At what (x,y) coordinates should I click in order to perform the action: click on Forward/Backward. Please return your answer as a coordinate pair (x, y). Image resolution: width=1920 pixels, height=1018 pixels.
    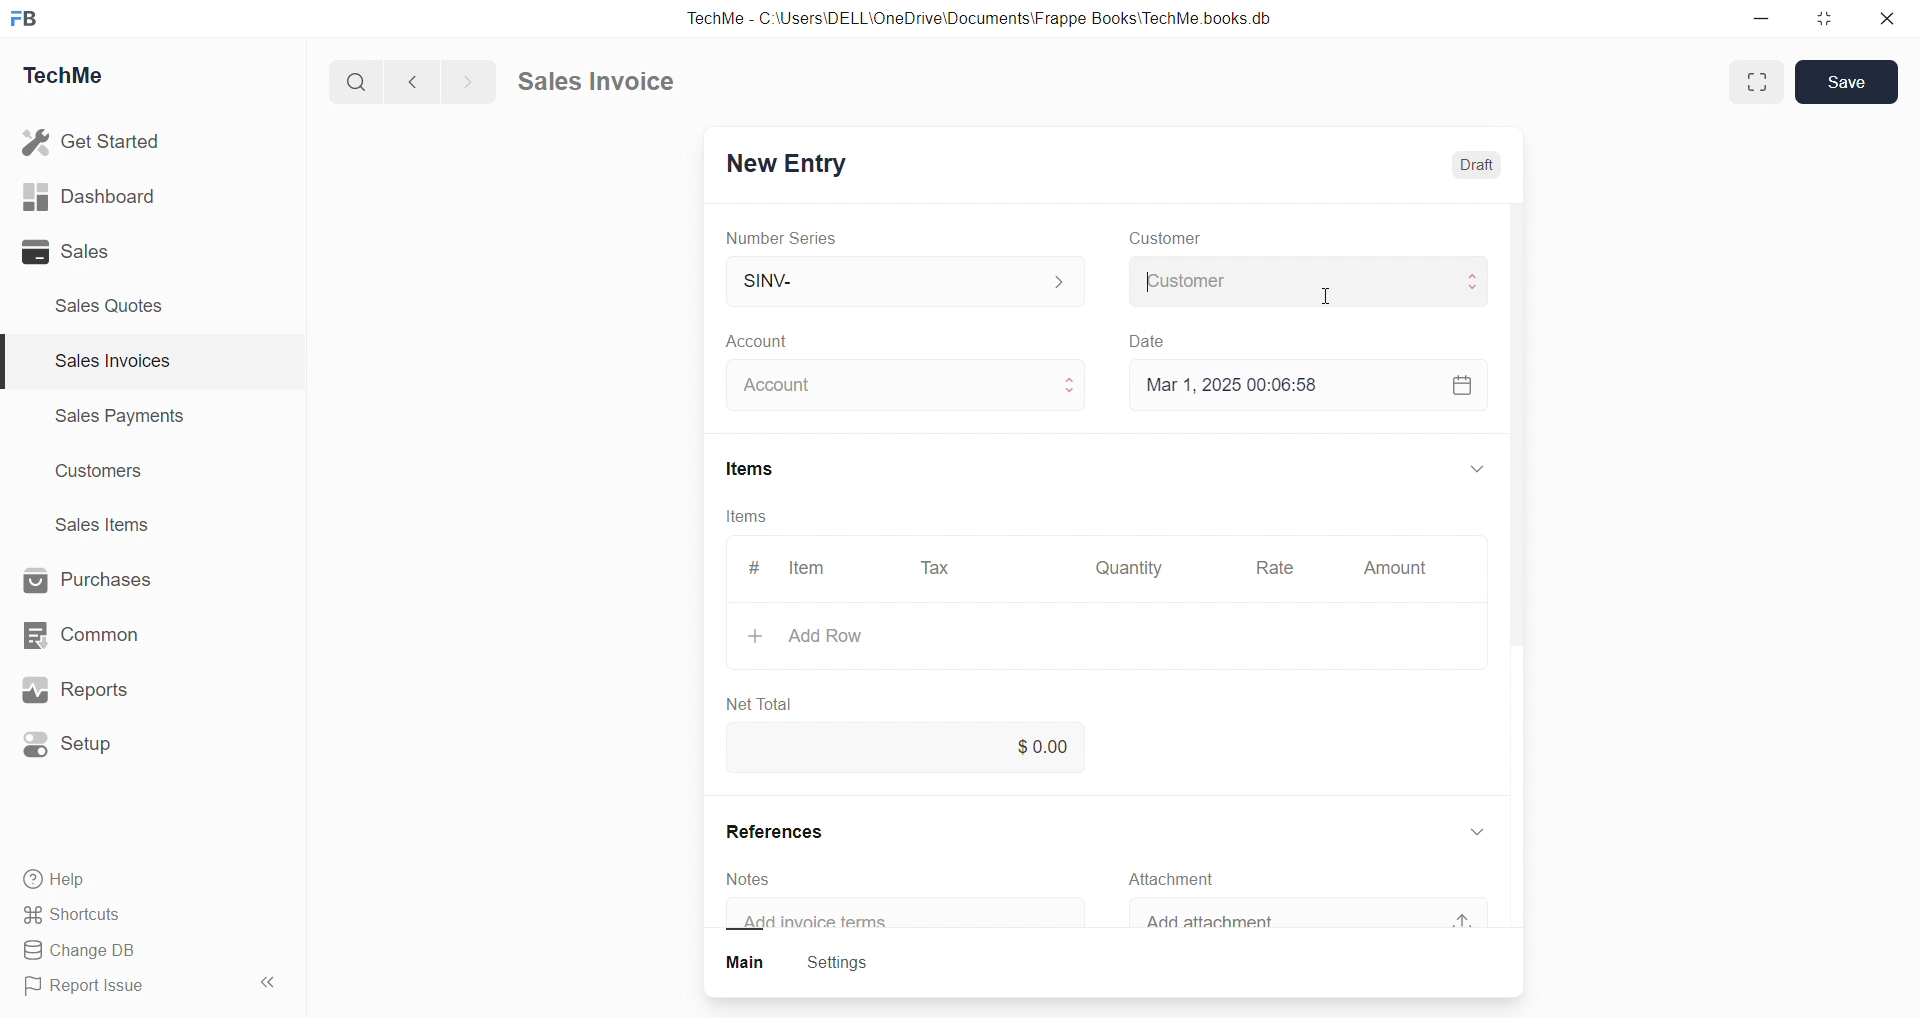
    Looking at the image, I should click on (442, 80).